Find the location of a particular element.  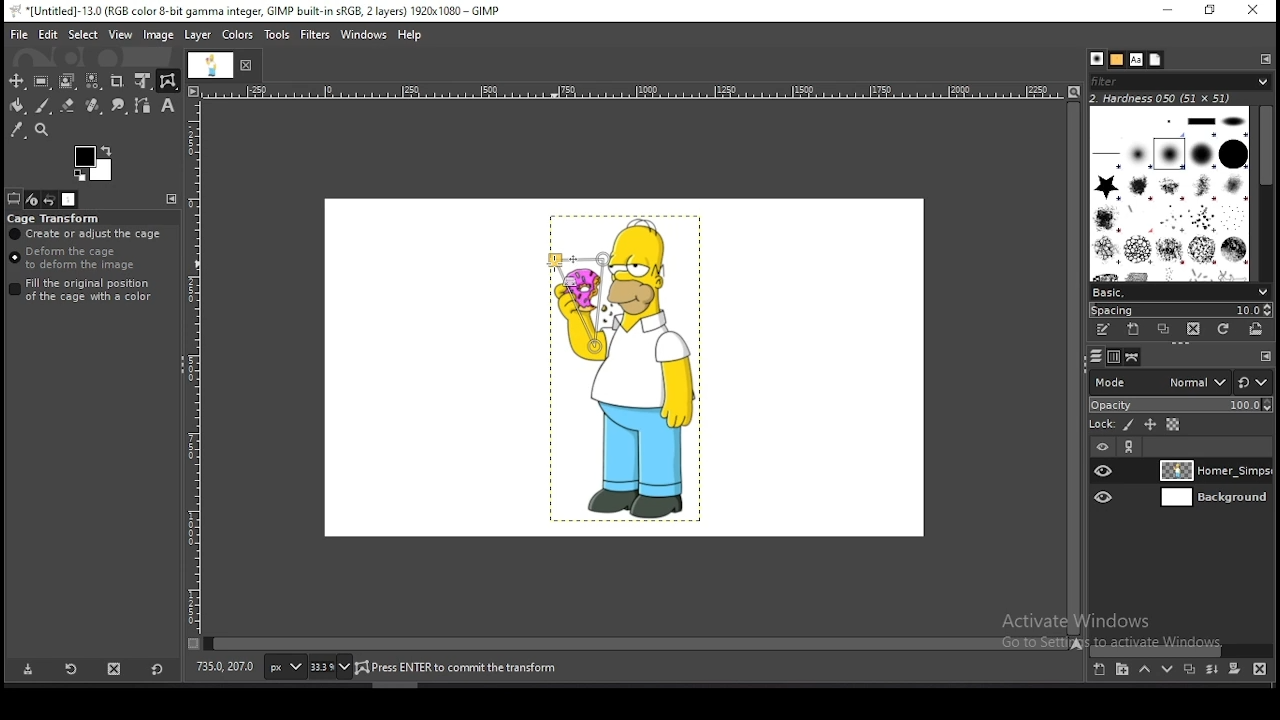

paintbrush tool is located at coordinates (42, 106).